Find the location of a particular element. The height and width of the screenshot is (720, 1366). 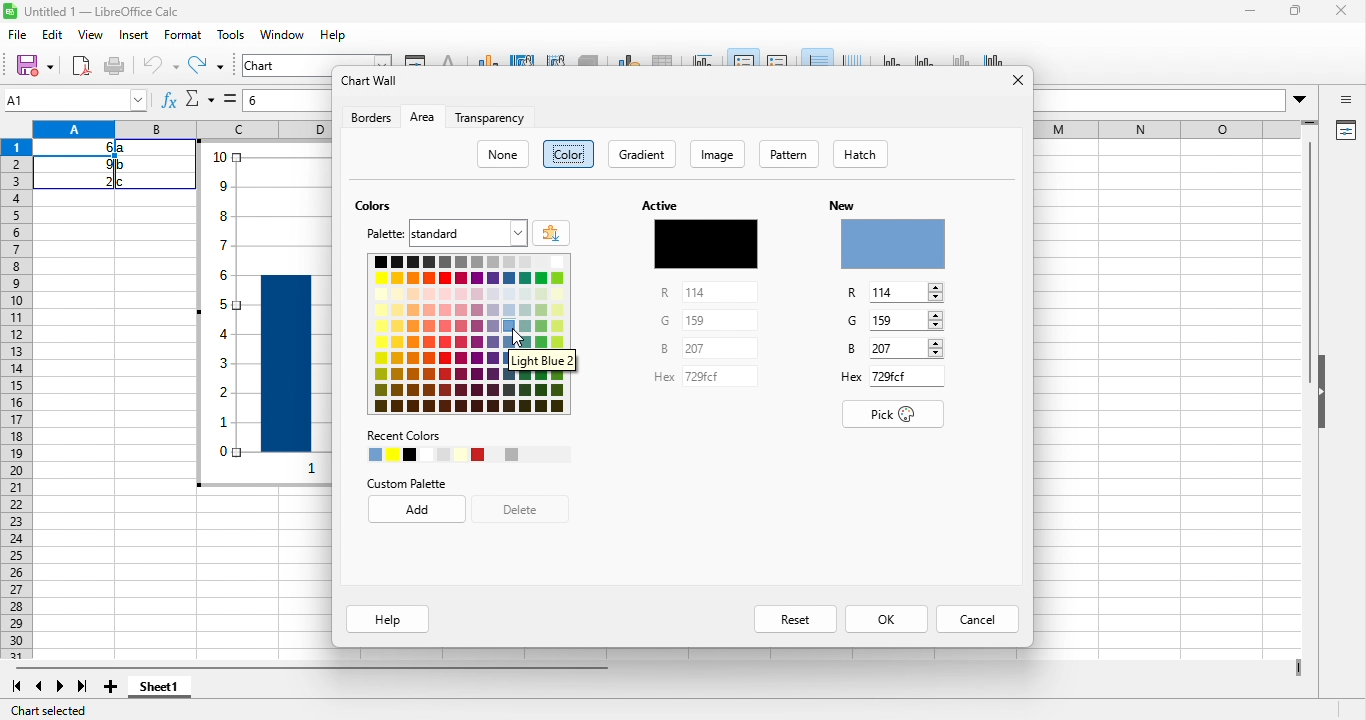

R is located at coordinates (852, 296).